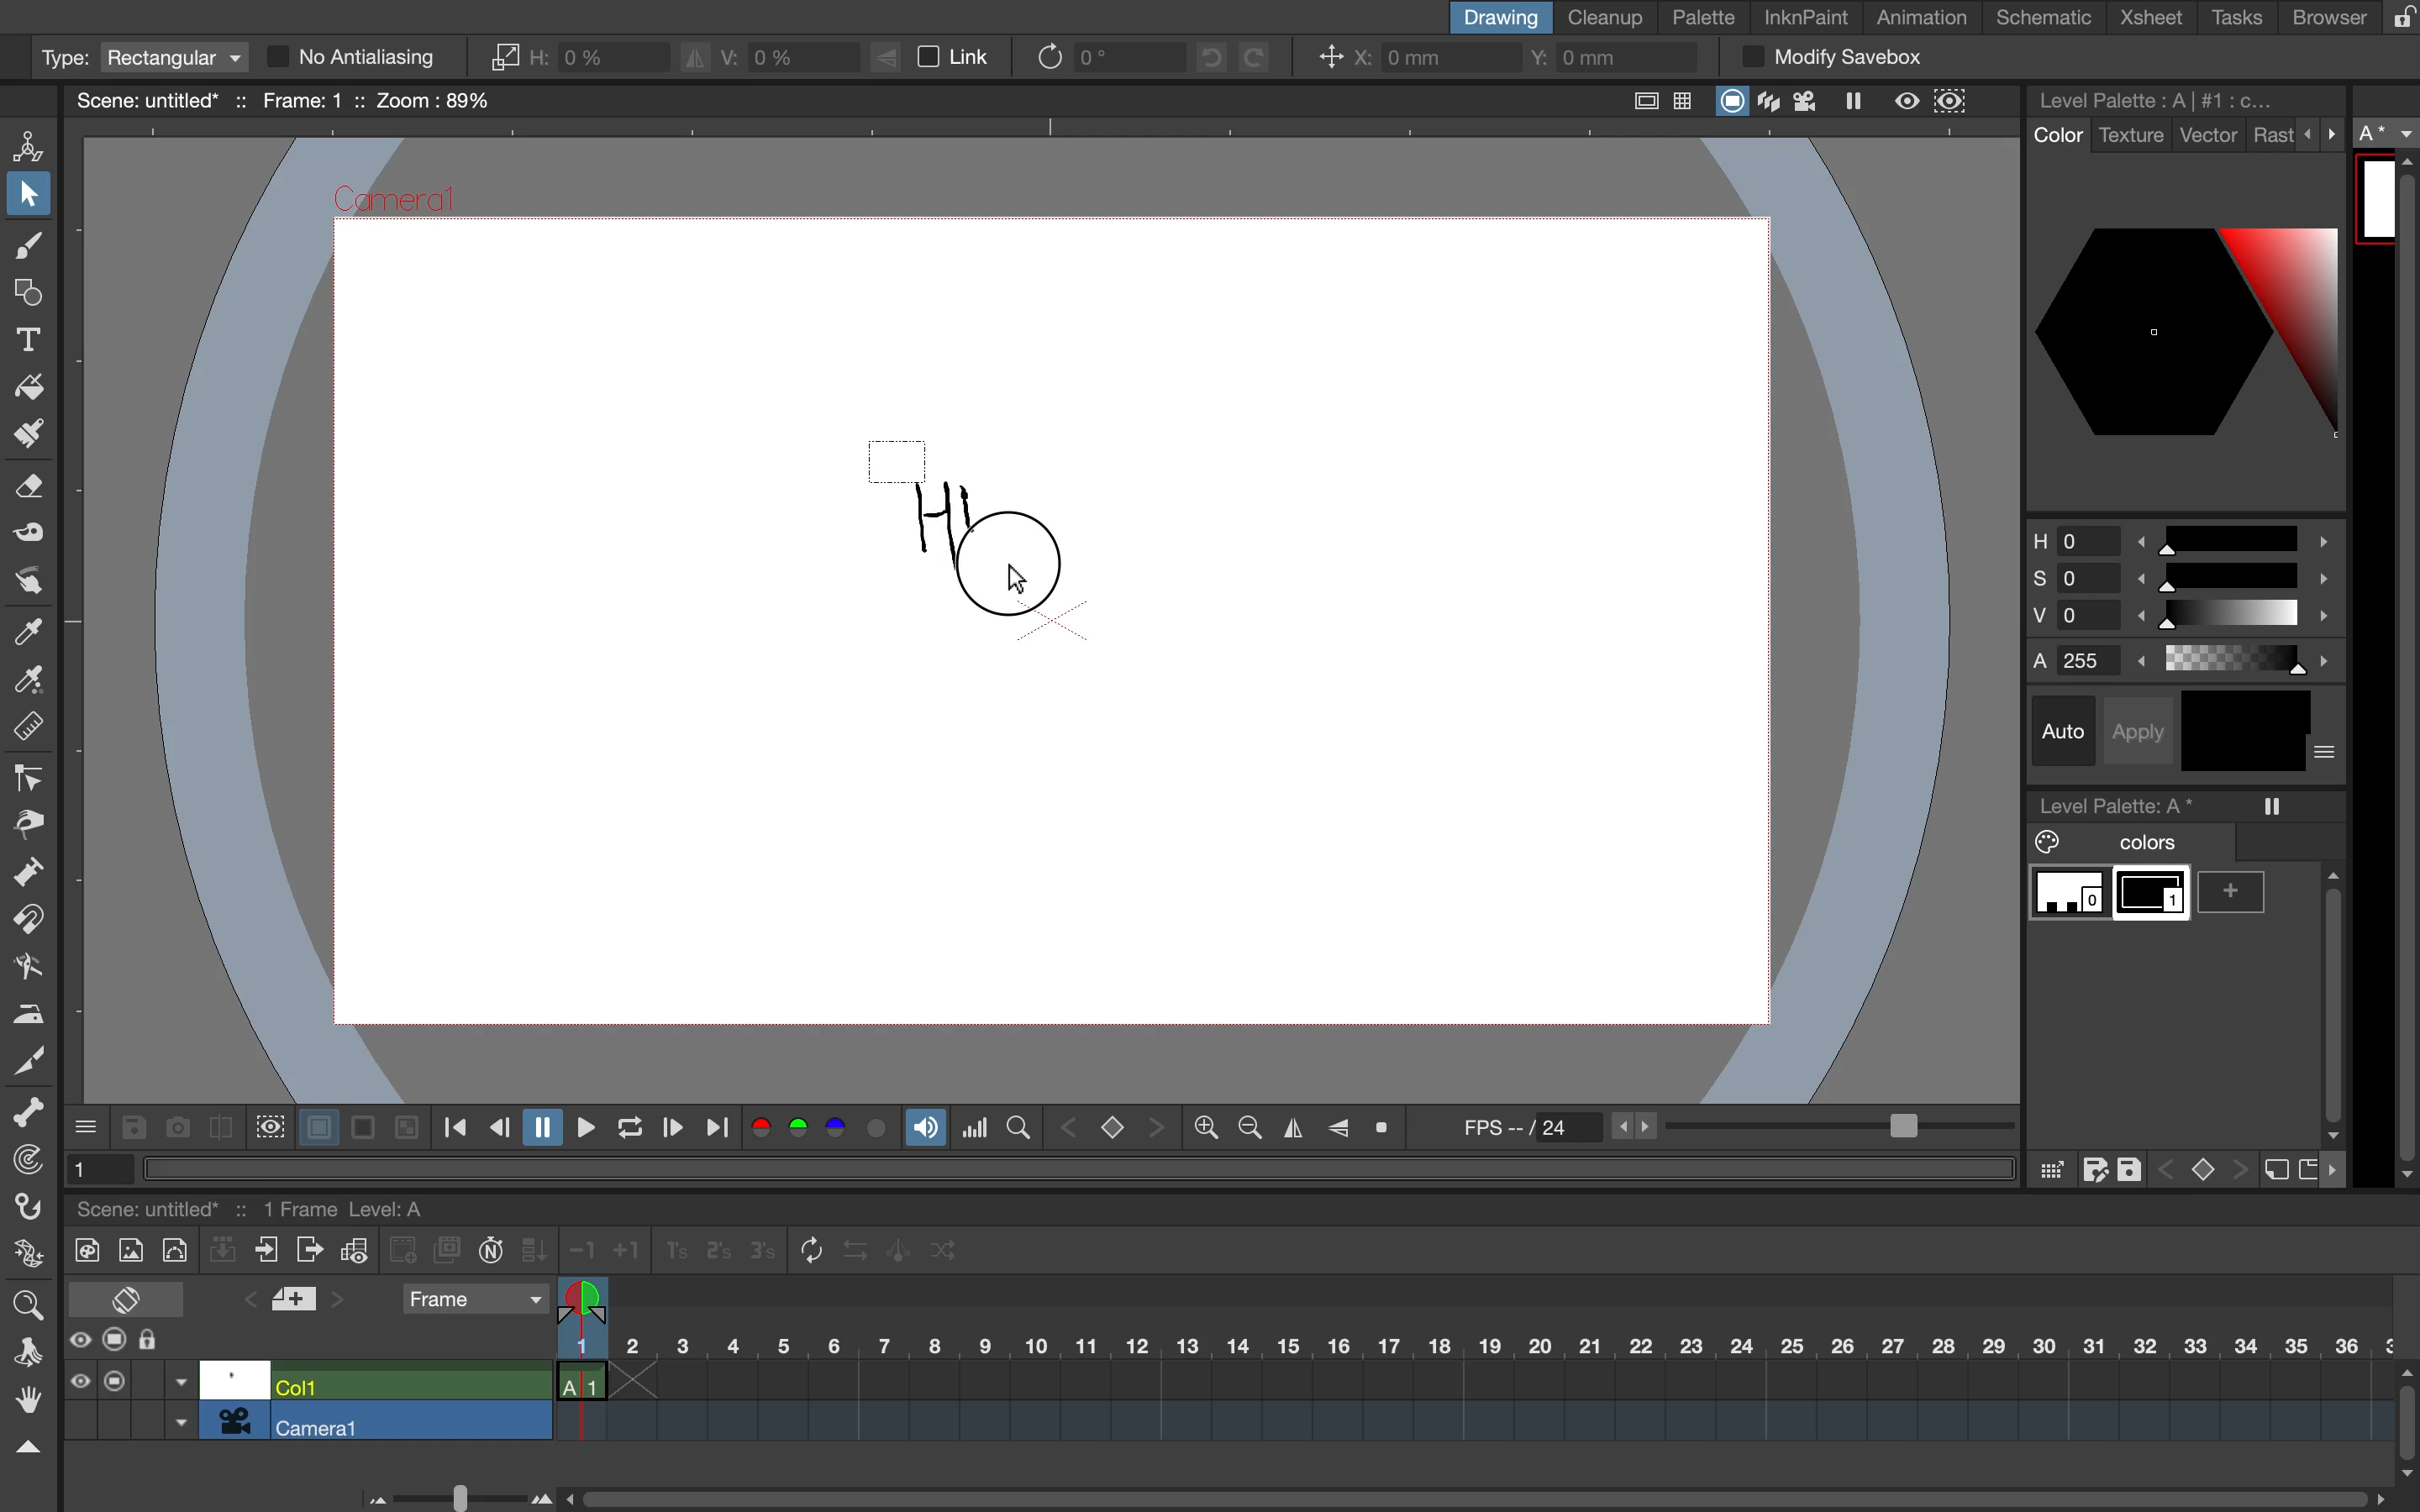 This screenshot has height=1512, width=2420. What do you see at coordinates (276, 1205) in the screenshot?
I see `scene and scene details` at bounding box center [276, 1205].